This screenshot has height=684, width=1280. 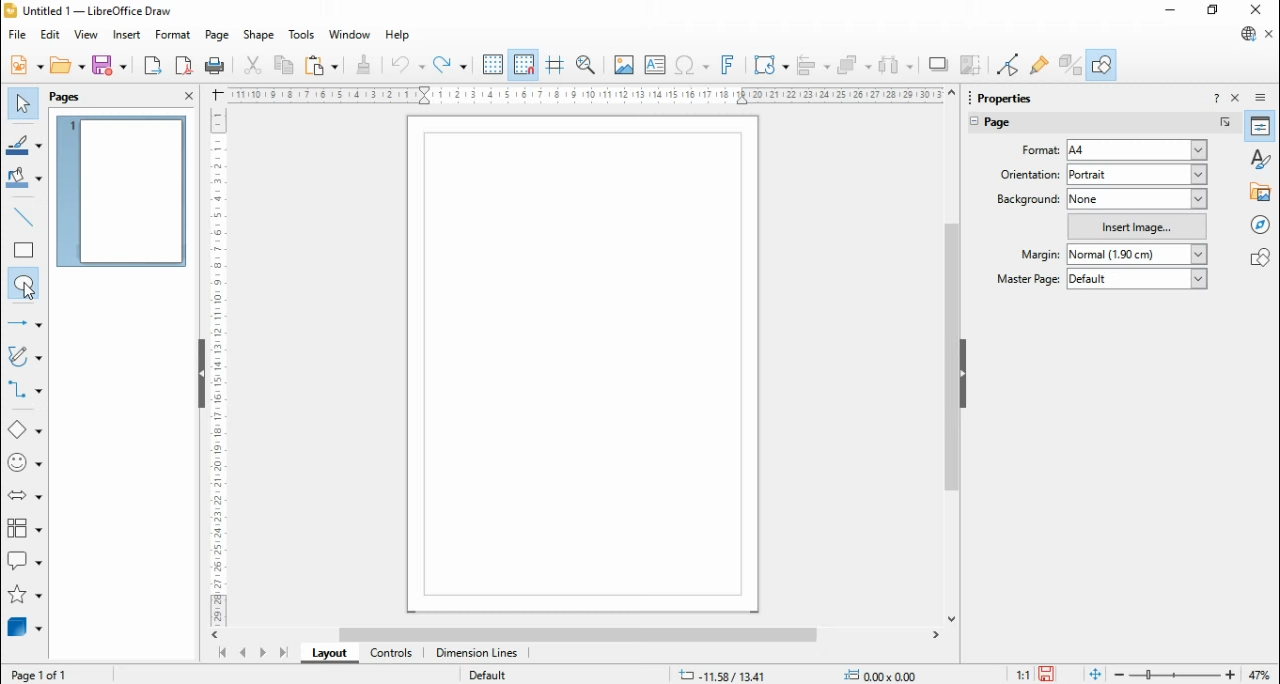 I want to click on close panel, so click(x=189, y=95).